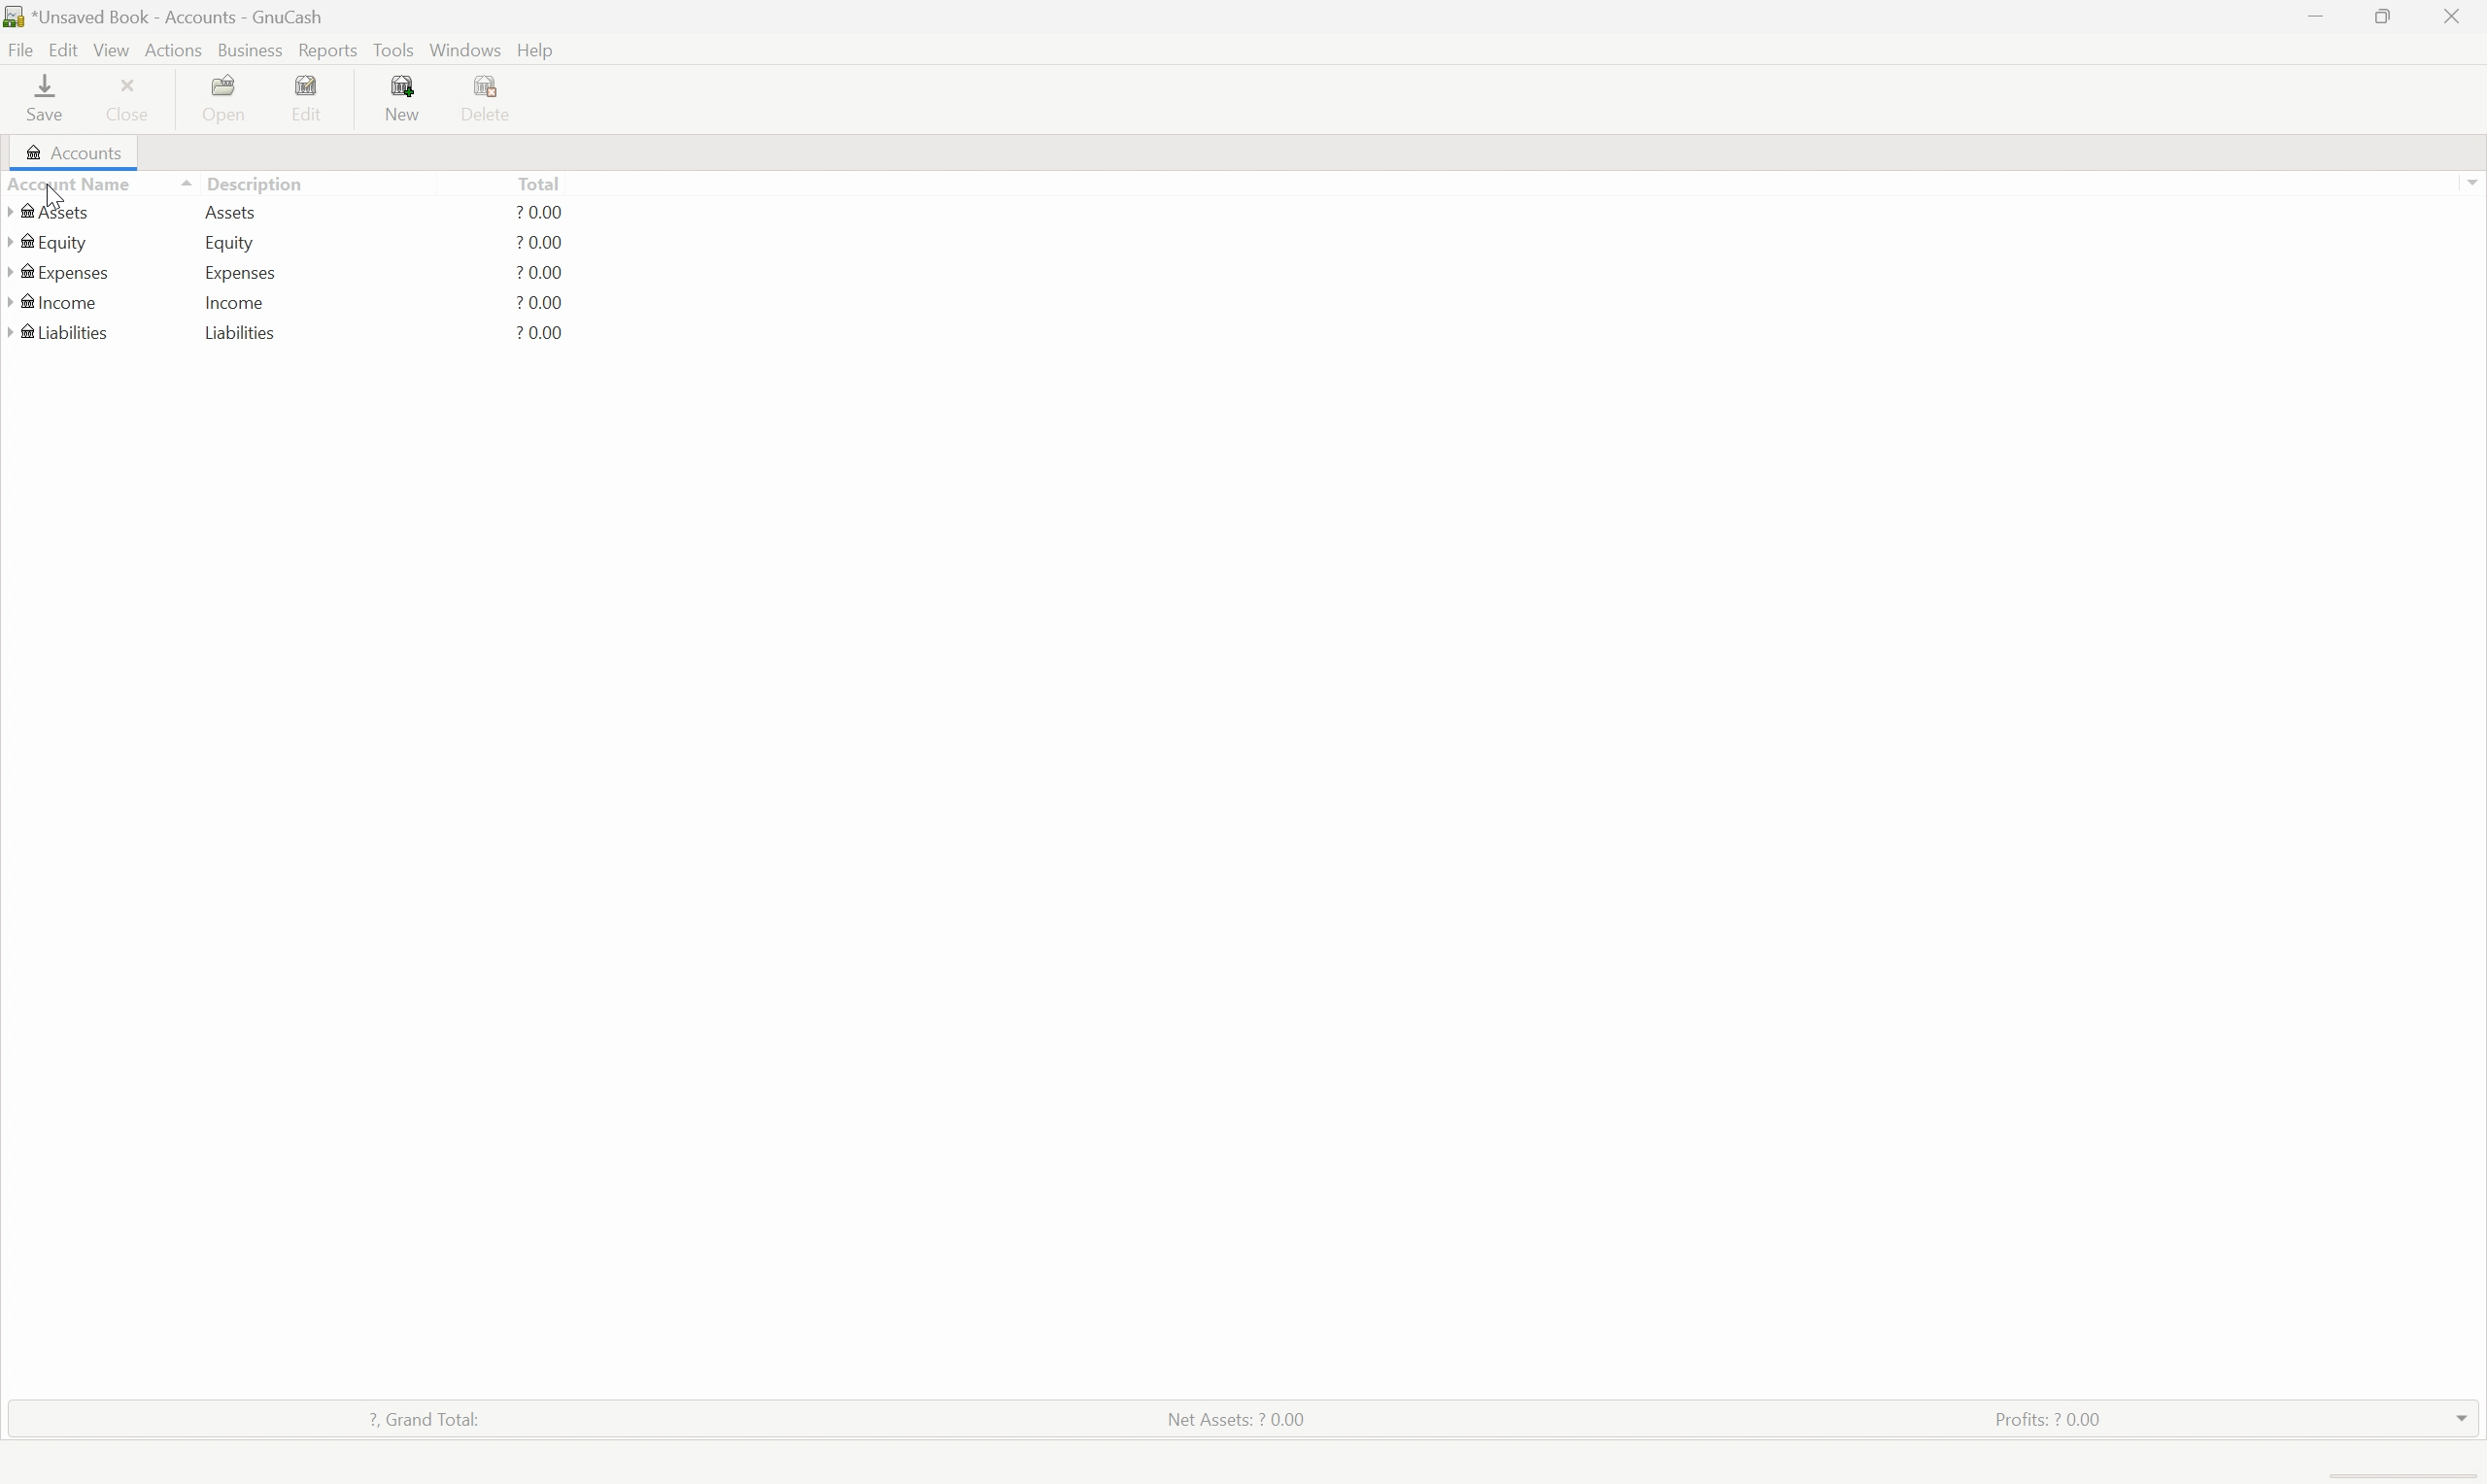 This screenshot has height=1484, width=2487. I want to click on help, so click(538, 51).